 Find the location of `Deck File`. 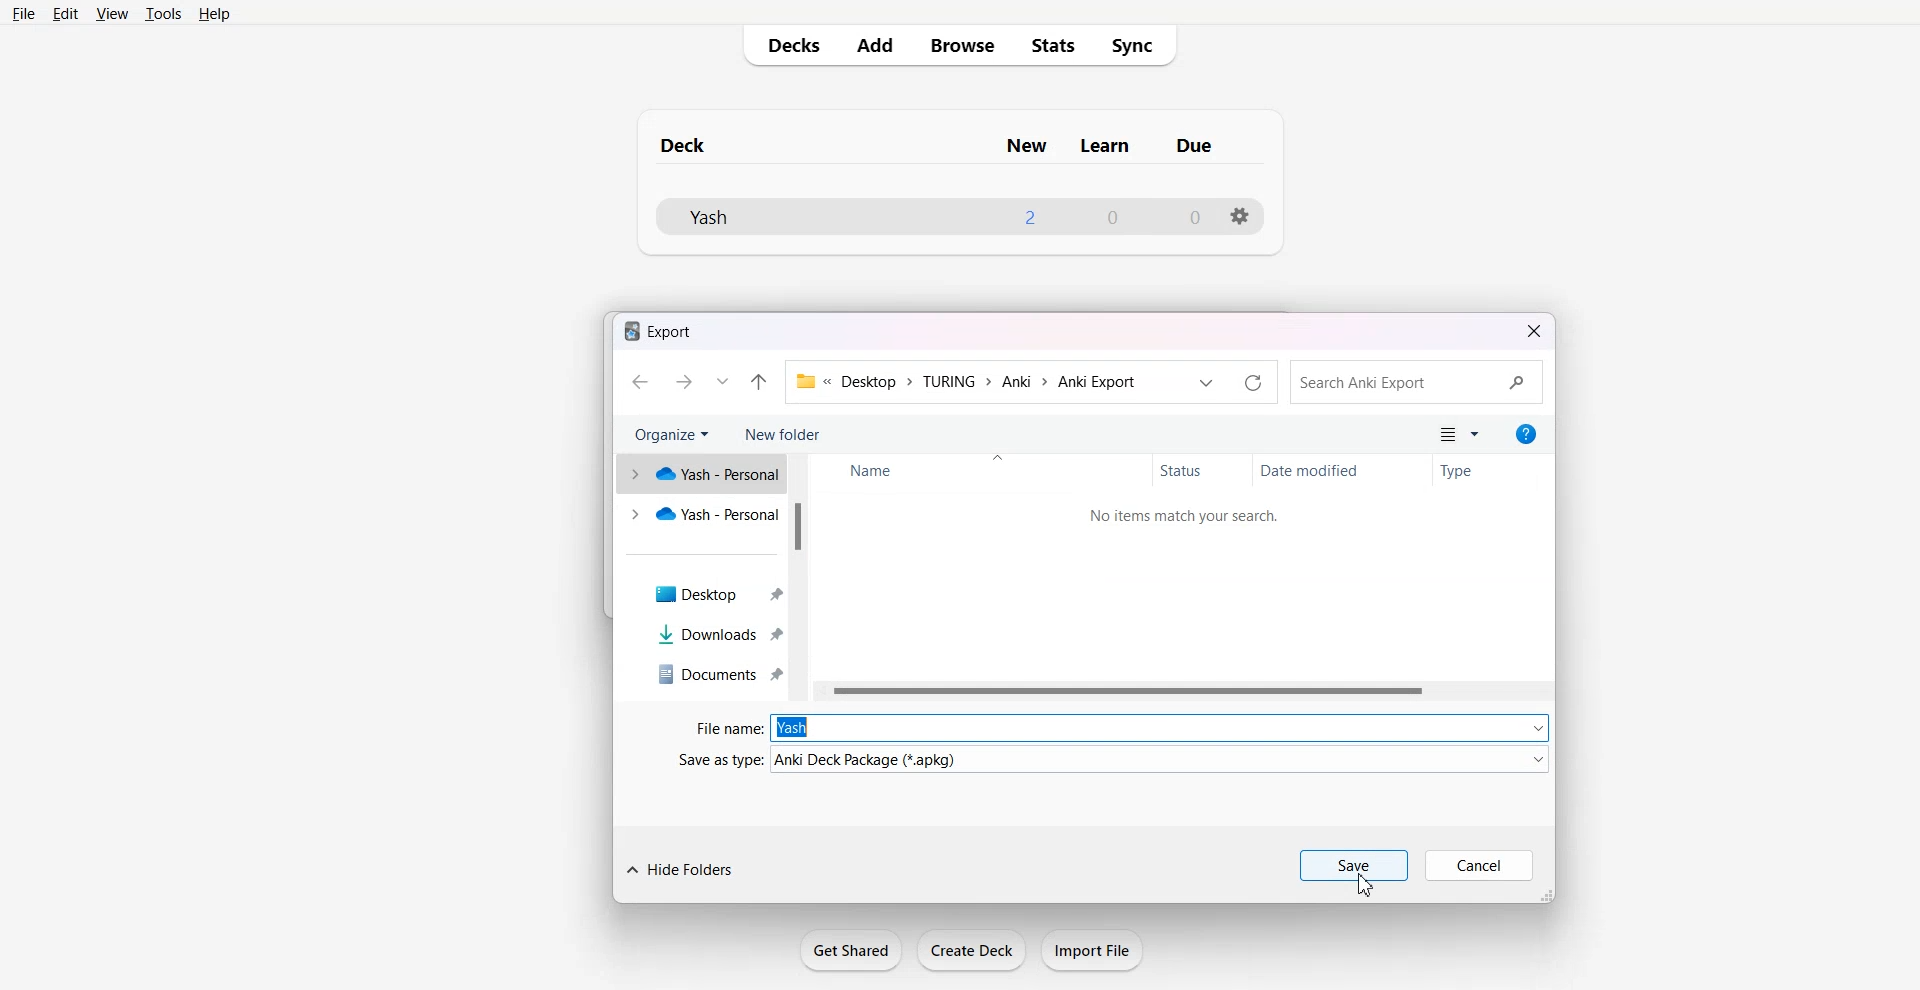

Deck File is located at coordinates (767, 217).